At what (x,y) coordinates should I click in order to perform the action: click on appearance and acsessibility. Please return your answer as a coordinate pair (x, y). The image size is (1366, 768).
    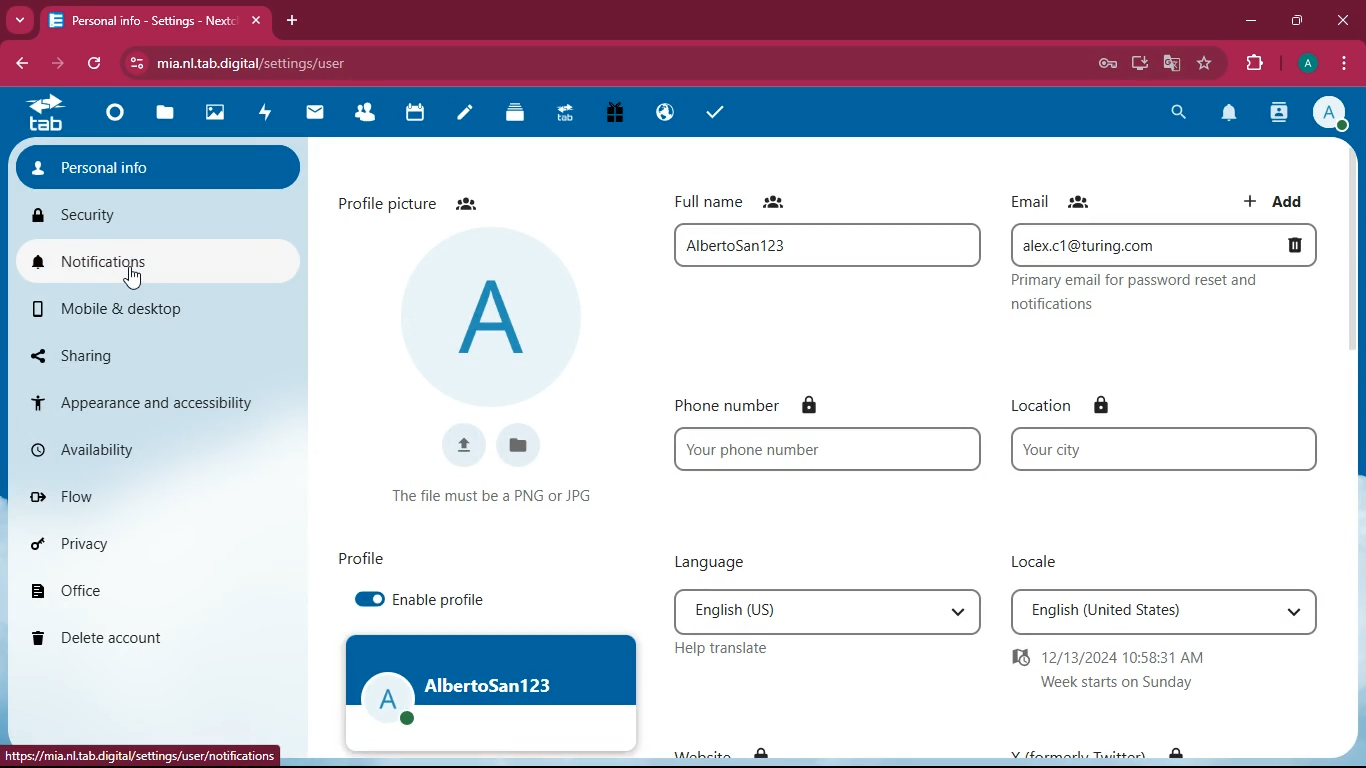
    Looking at the image, I should click on (154, 407).